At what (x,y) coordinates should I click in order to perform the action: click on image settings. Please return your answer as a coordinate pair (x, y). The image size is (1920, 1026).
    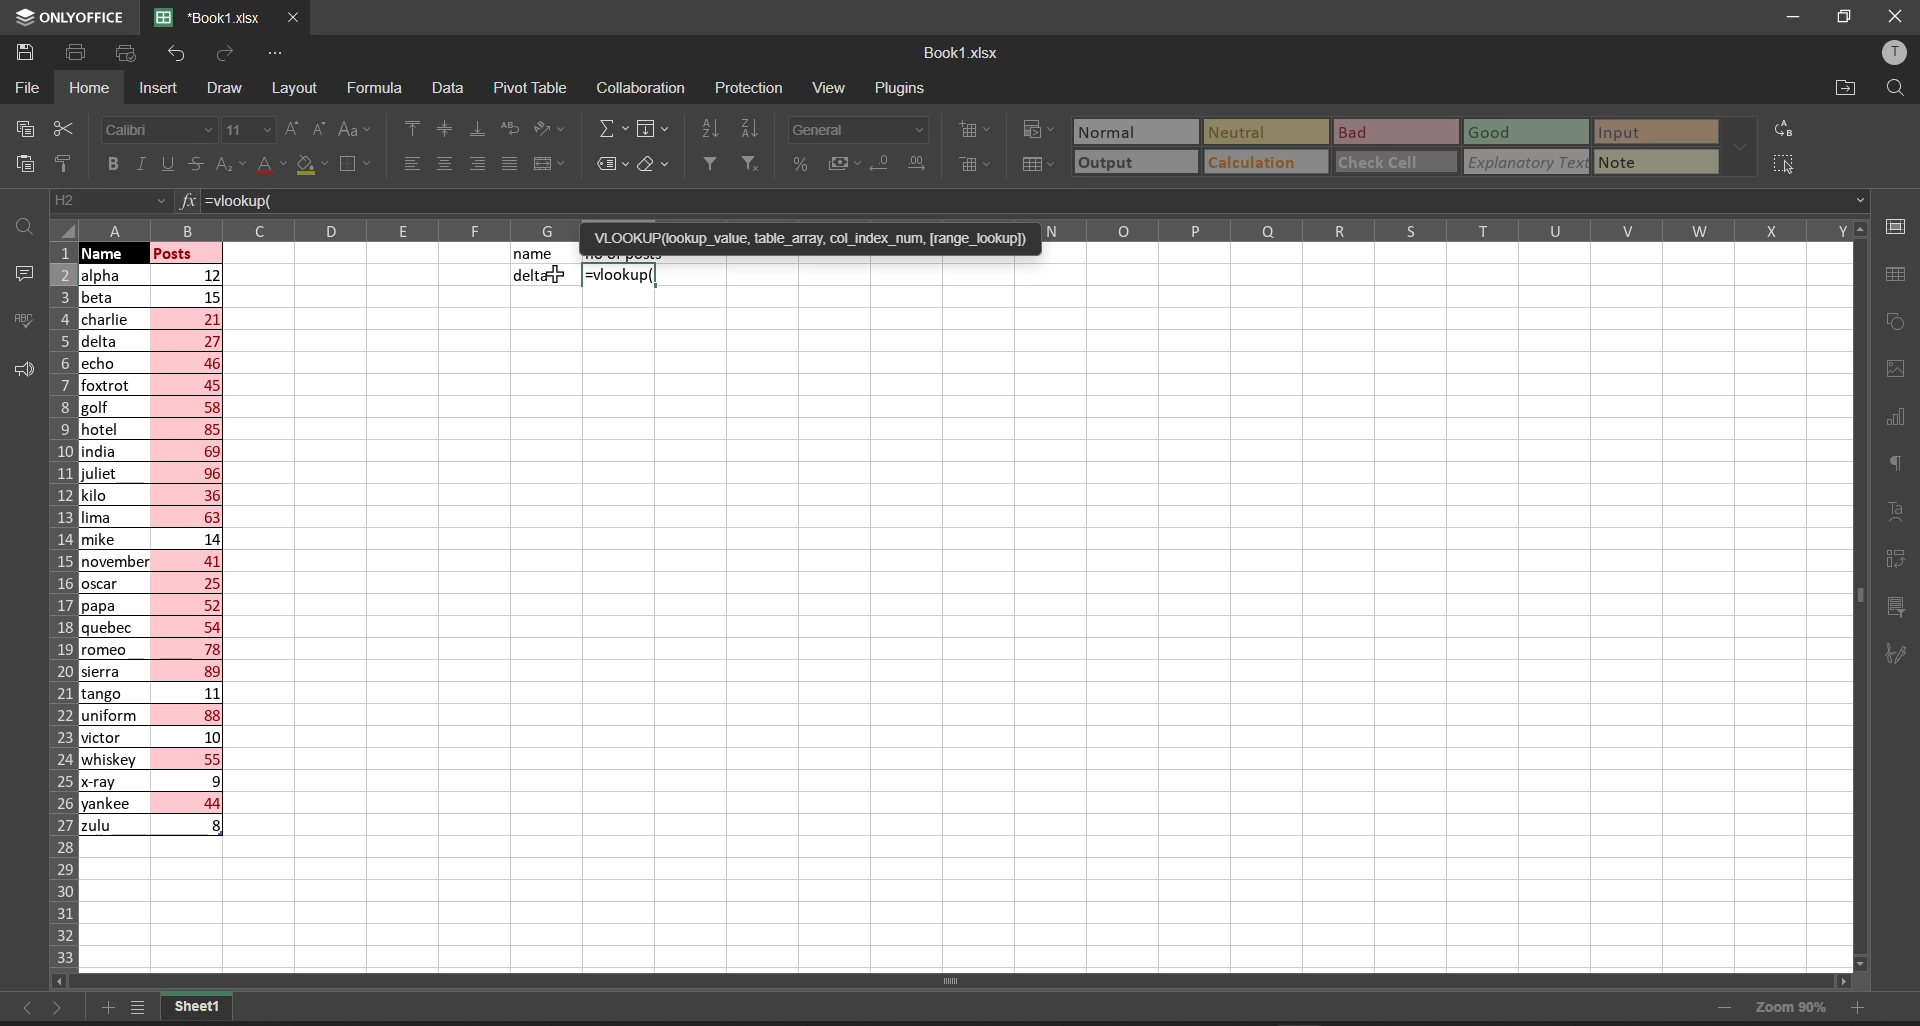
    Looking at the image, I should click on (1897, 373).